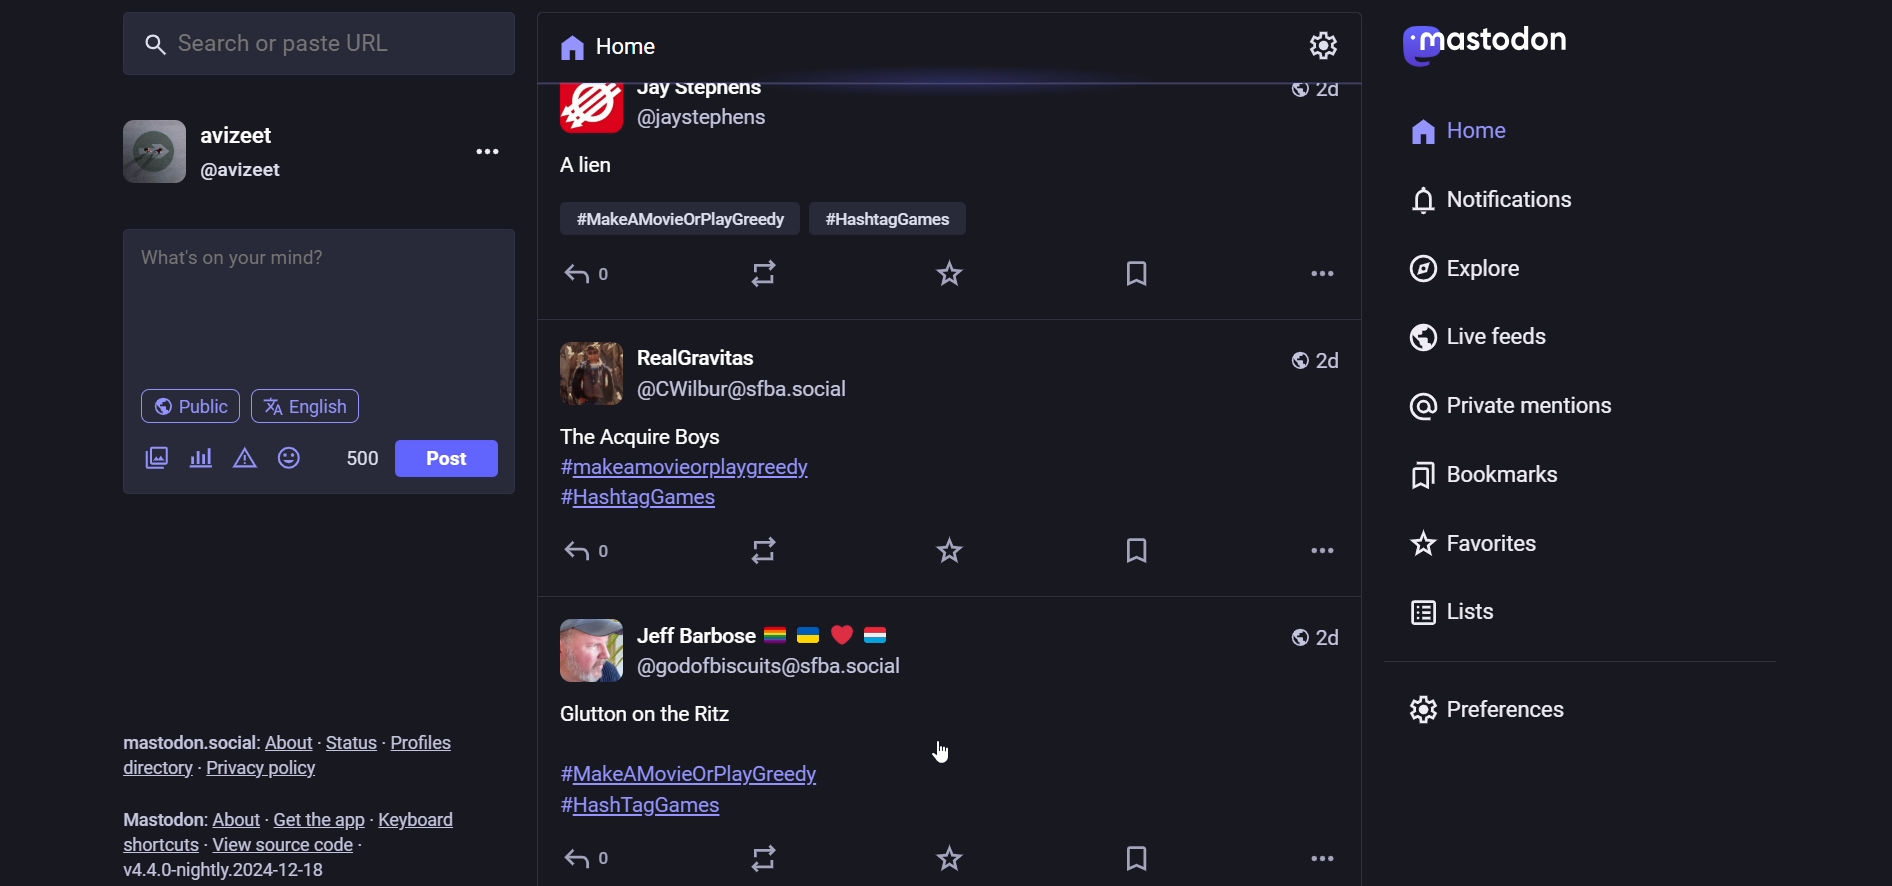 Image resolution: width=1892 pixels, height=886 pixels. Describe the element at coordinates (1461, 127) in the screenshot. I see `home` at that location.